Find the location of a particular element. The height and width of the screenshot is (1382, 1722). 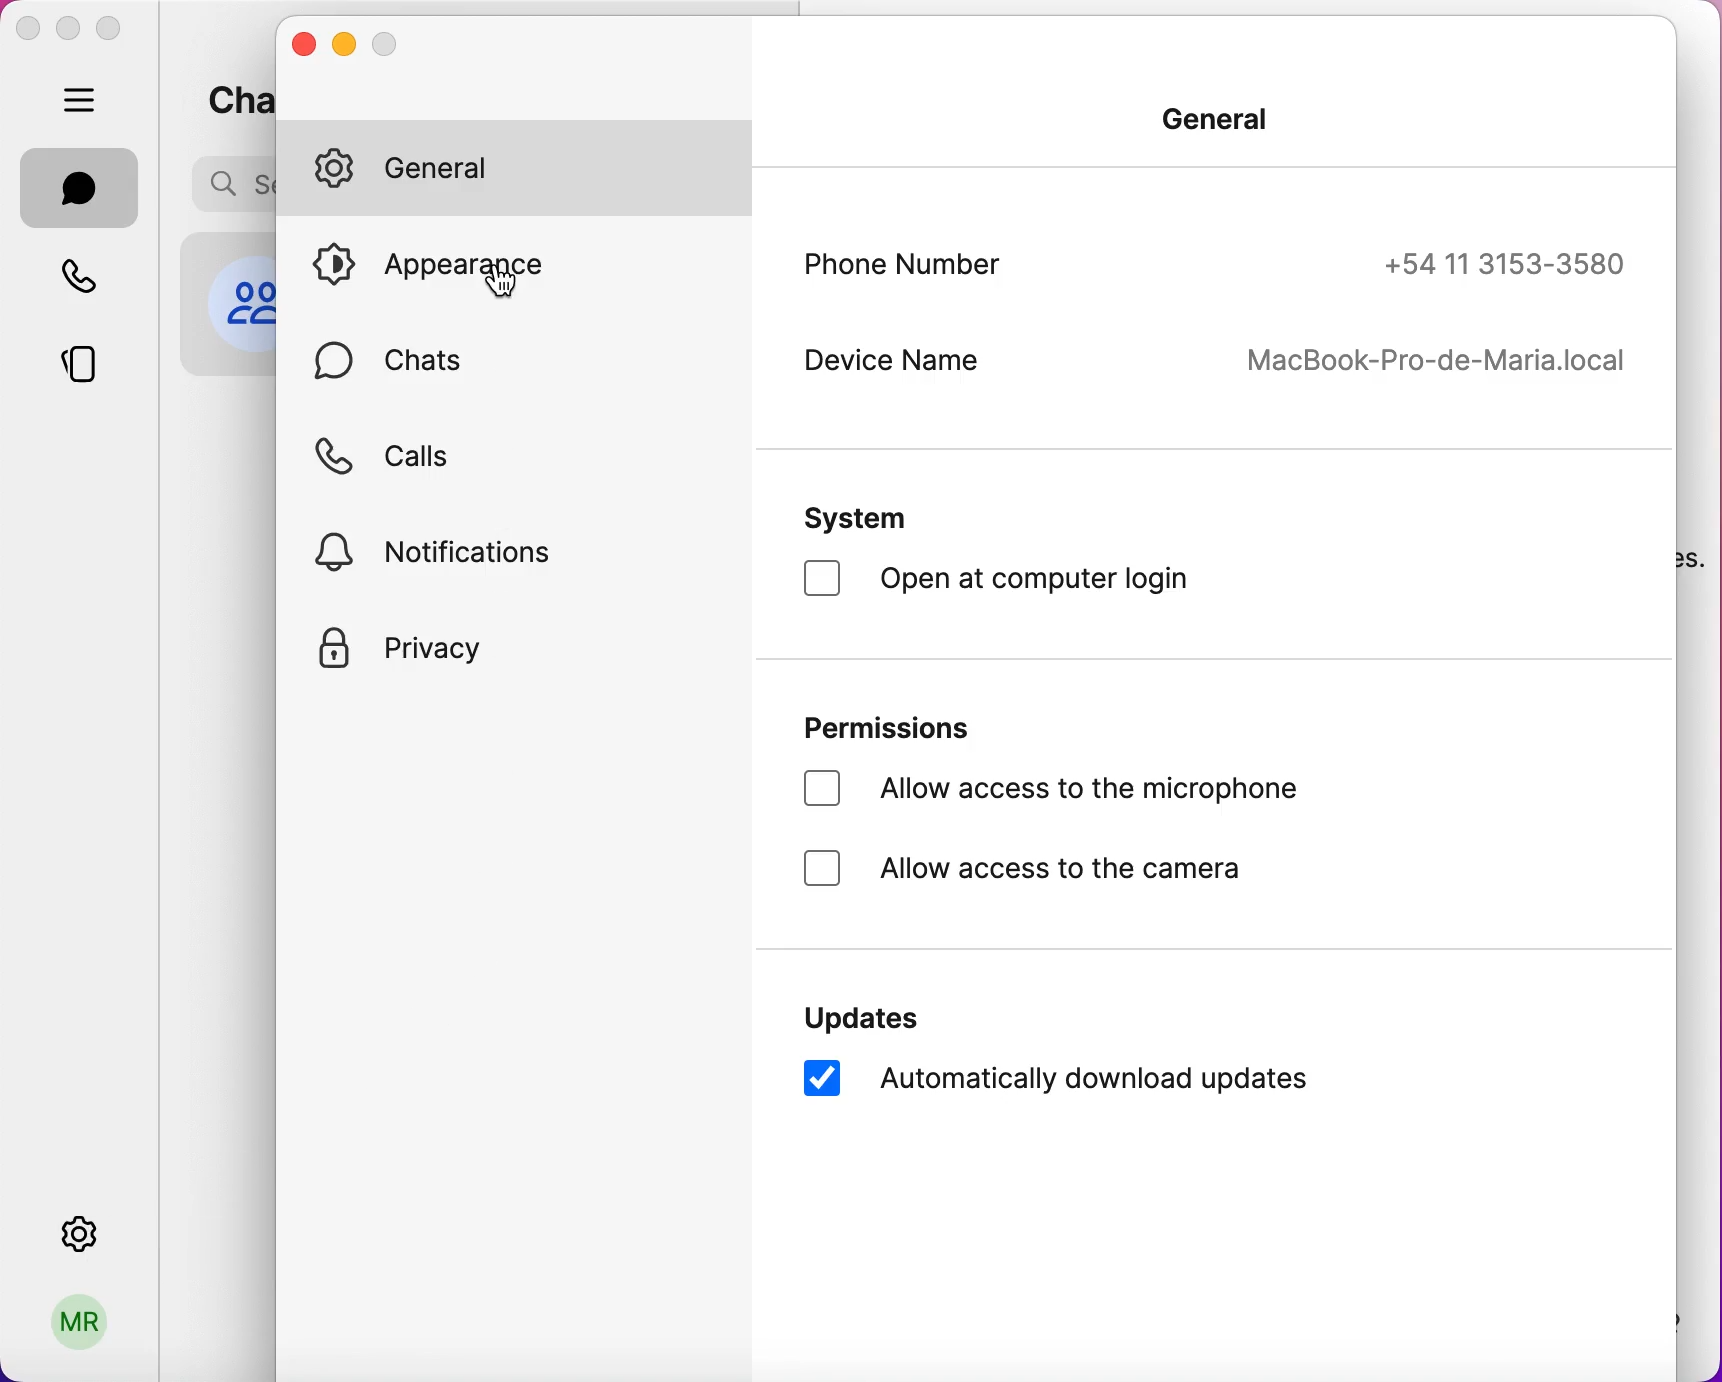

phone number is located at coordinates (1234, 263).